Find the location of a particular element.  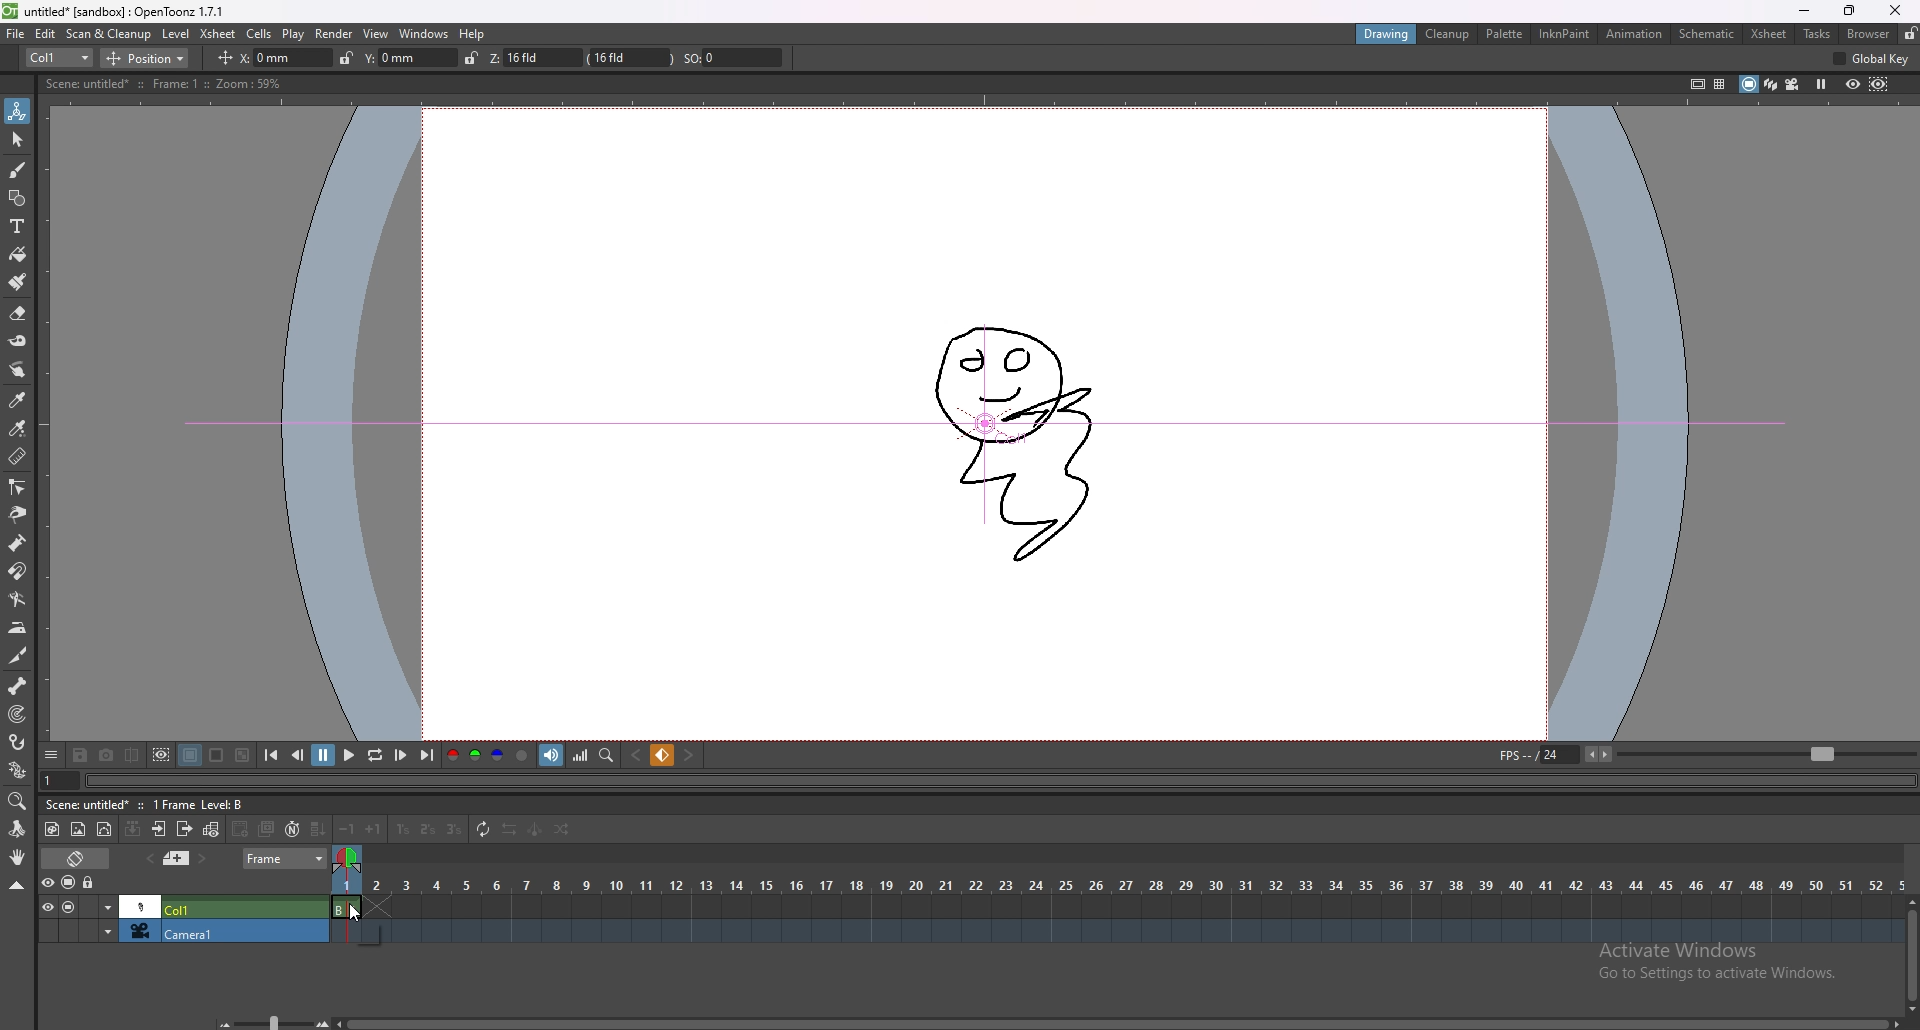

increase step is located at coordinates (376, 828).